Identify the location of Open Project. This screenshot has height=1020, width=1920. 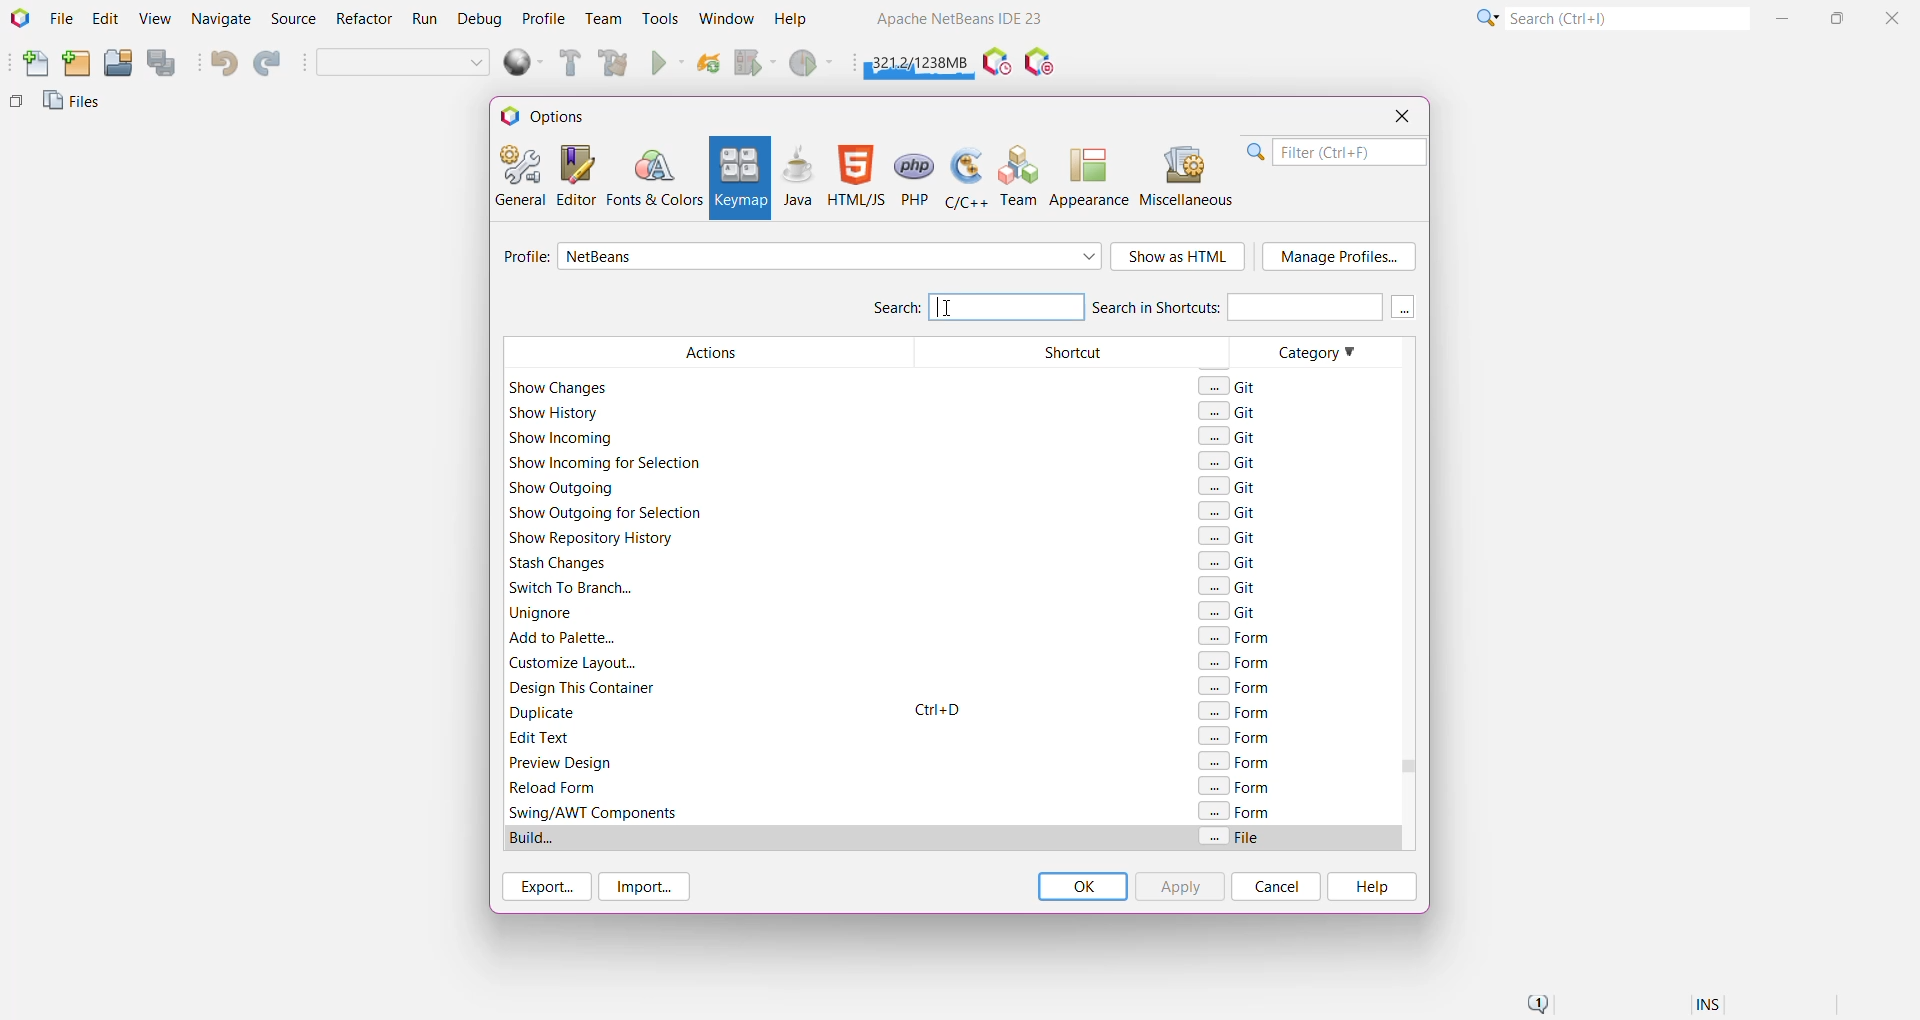
(117, 64).